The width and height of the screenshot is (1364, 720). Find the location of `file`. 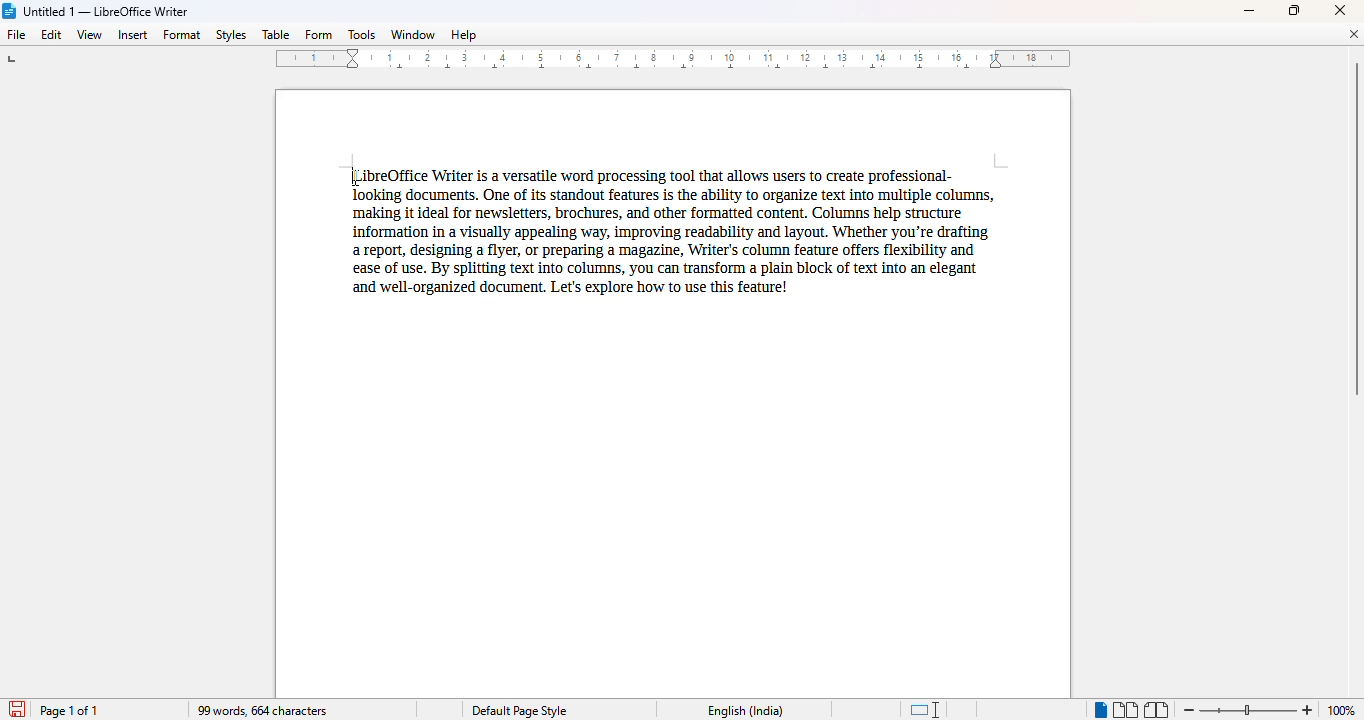

file is located at coordinates (15, 34).